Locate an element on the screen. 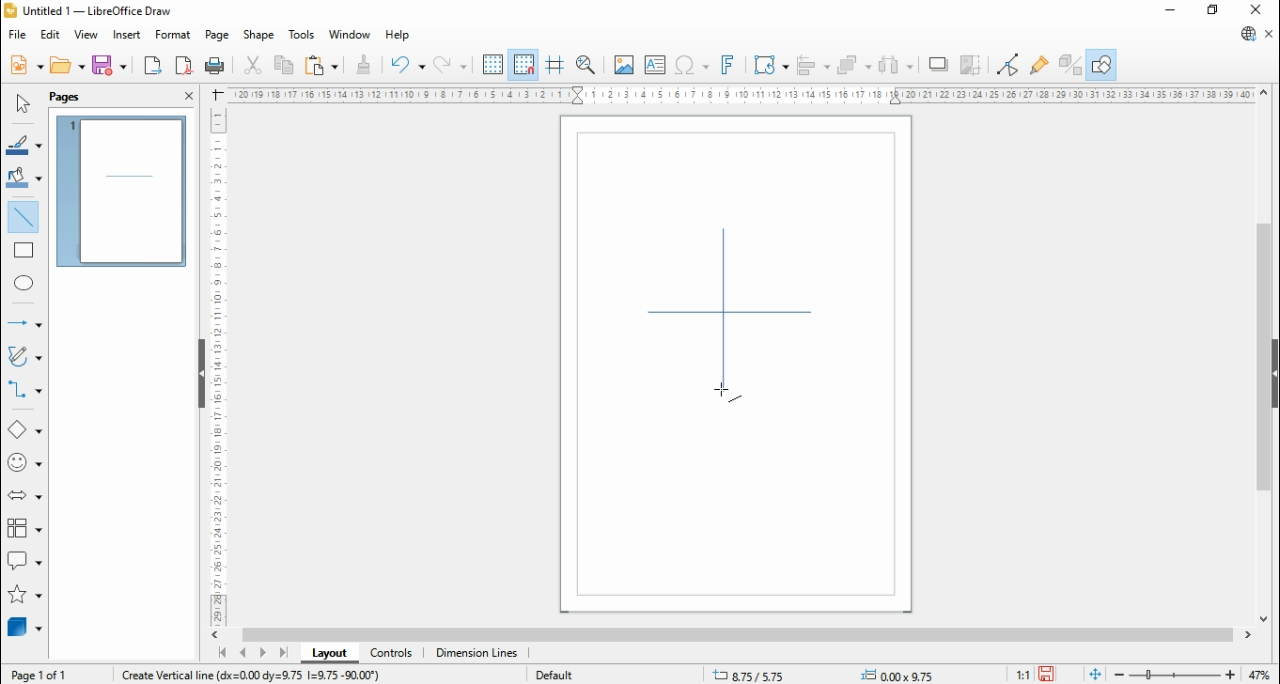 The height and width of the screenshot is (684, 1280). next page is located at coordinates (262, 652).